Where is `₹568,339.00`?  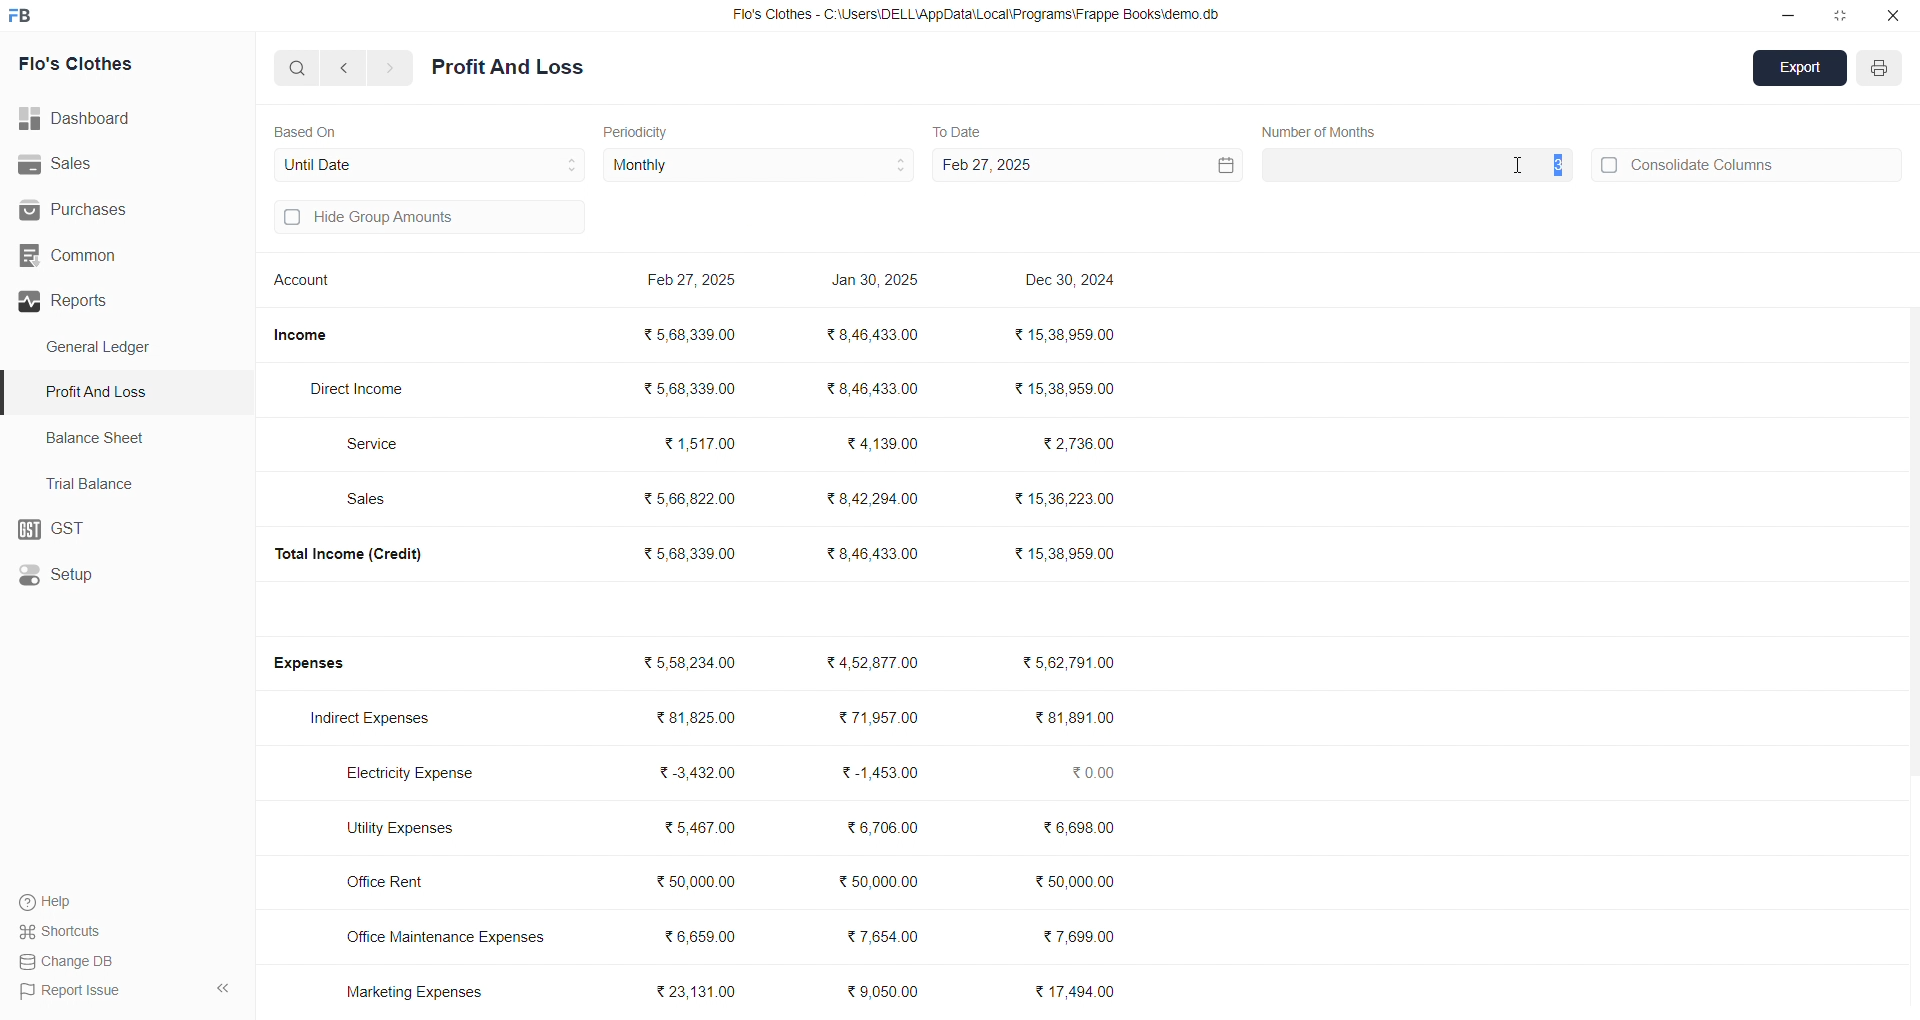 ₹568,339.00 is located at coordinates (695, 336).